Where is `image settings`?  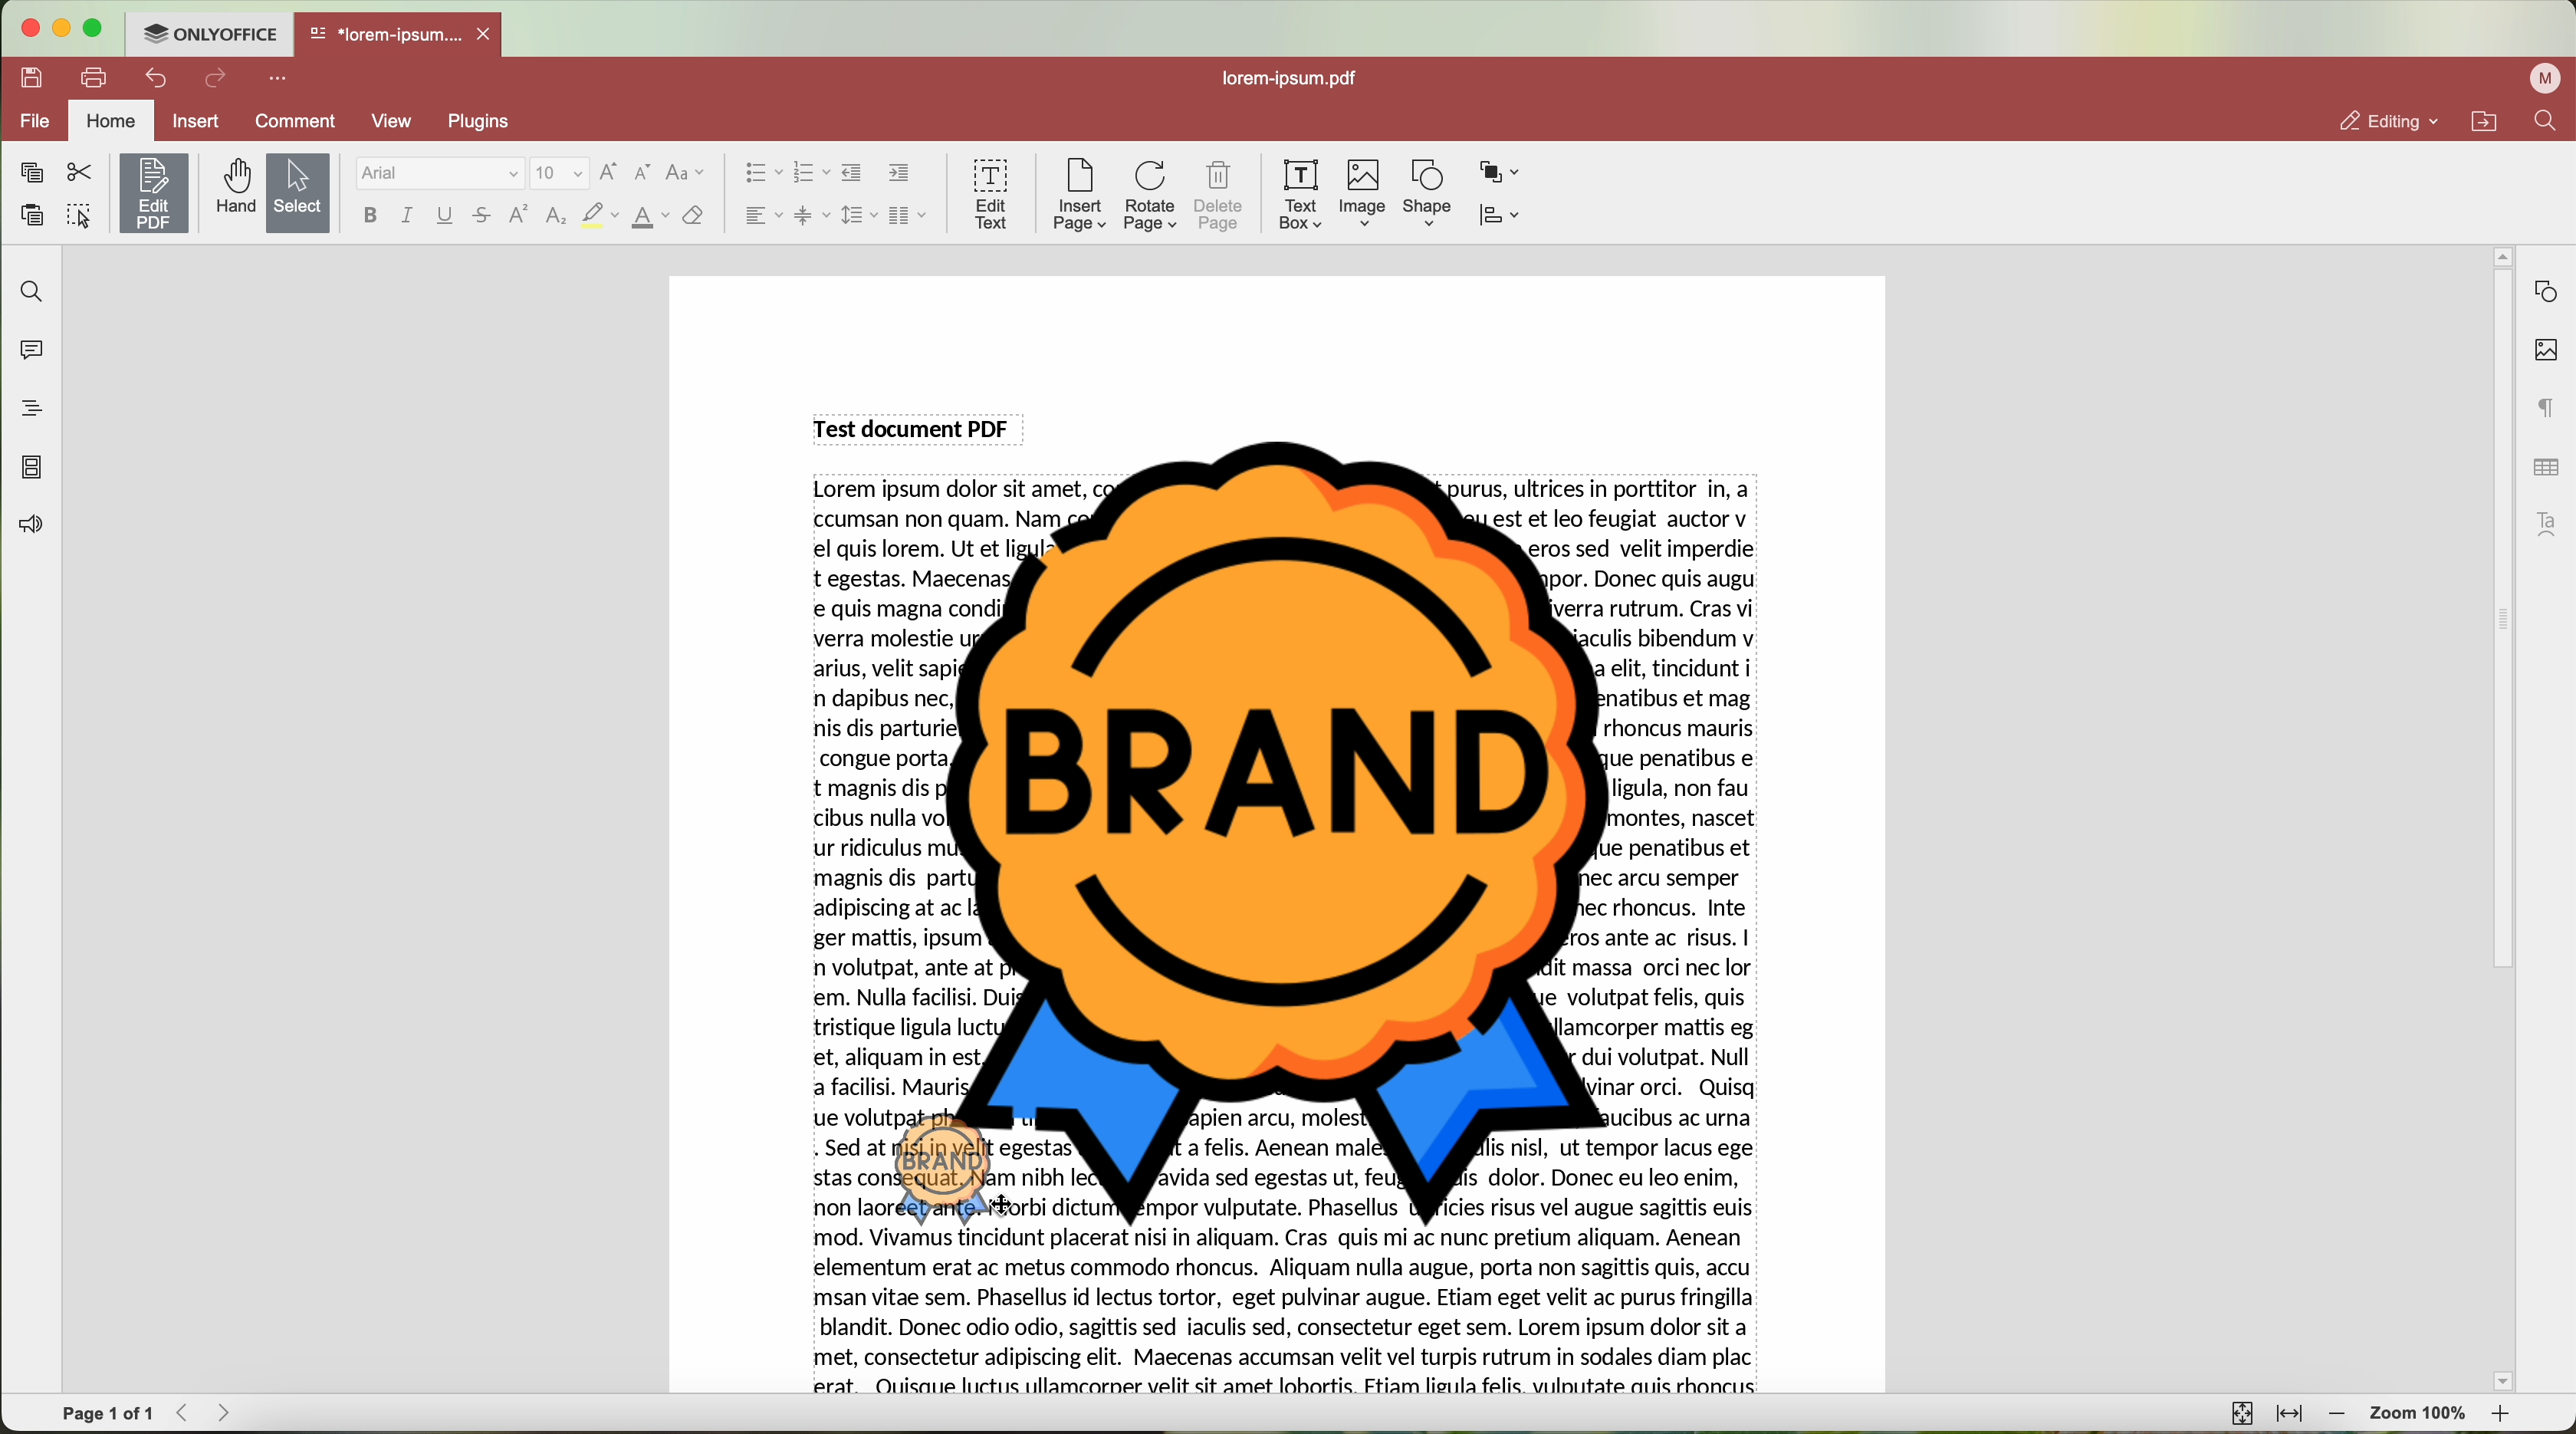
image settings is located at coordinates (2546, 351).